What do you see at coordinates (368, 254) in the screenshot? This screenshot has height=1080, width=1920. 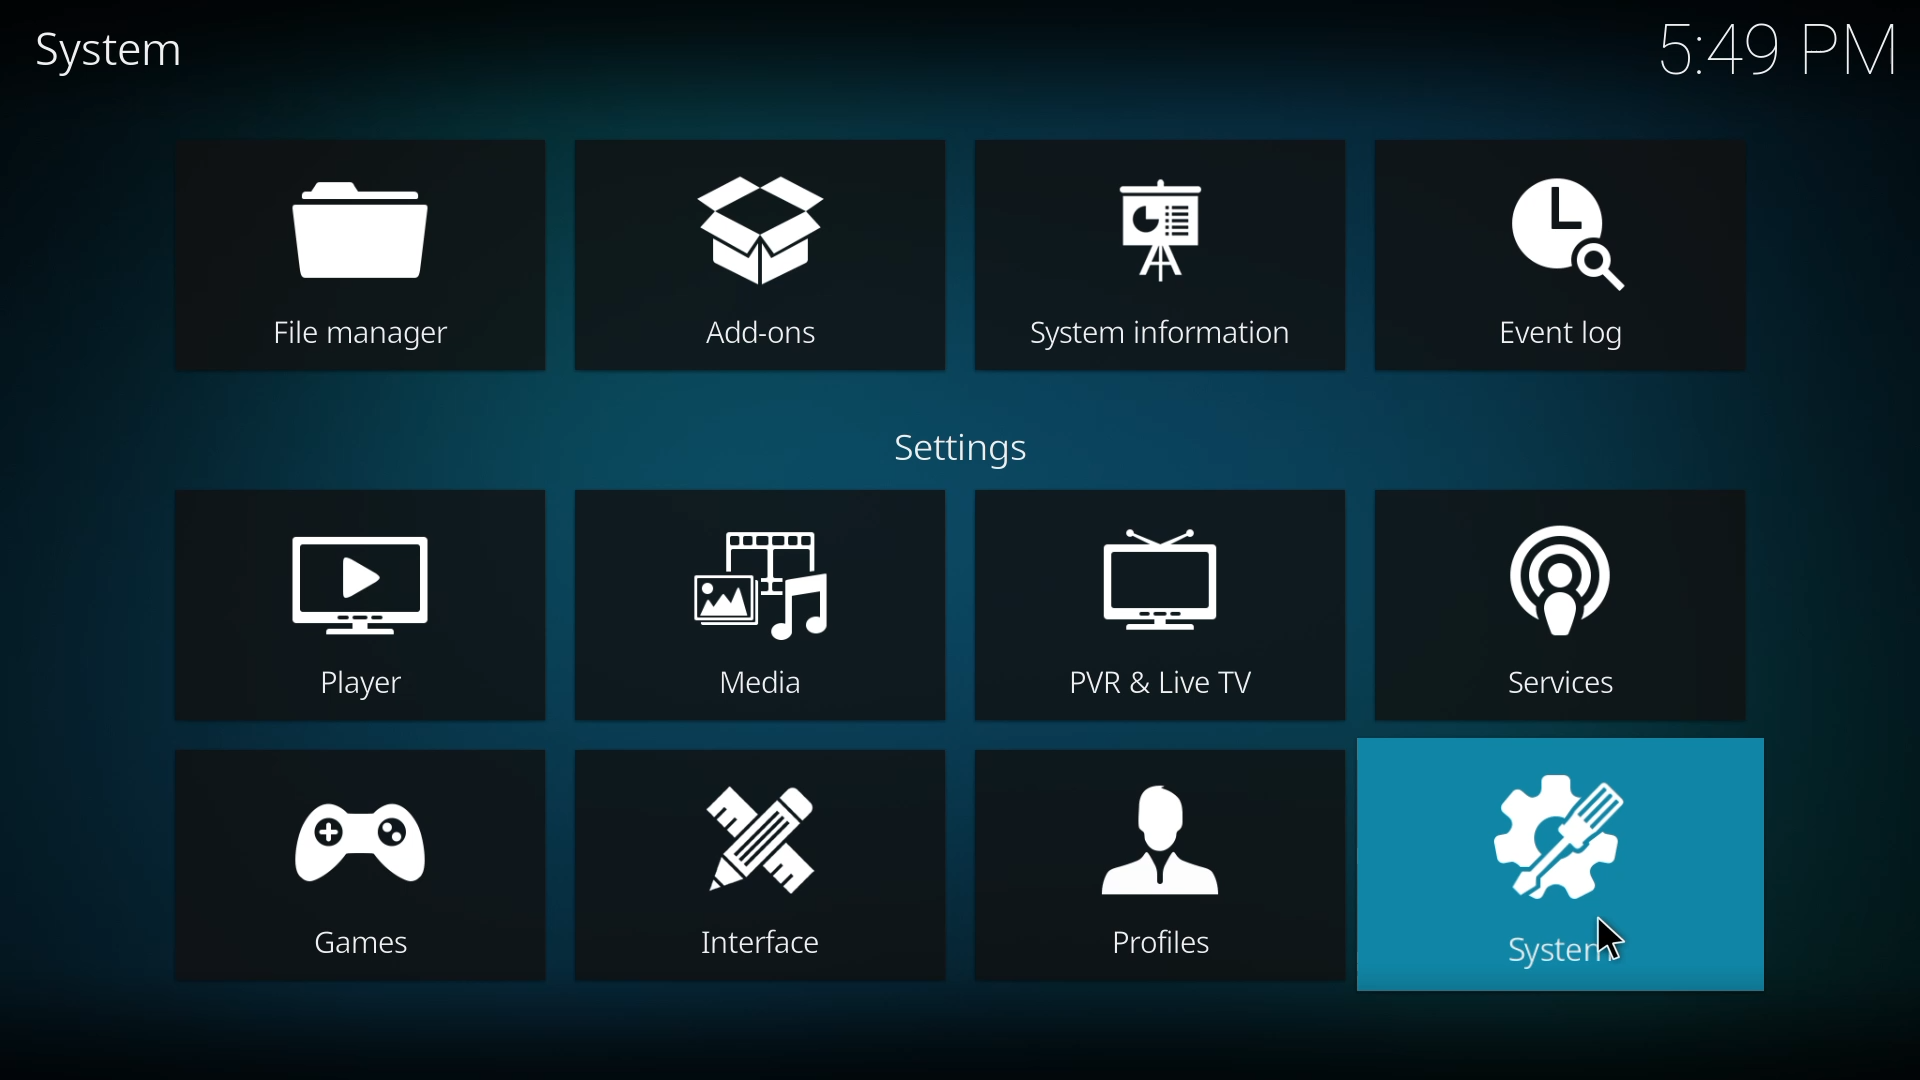 I see `file manager` at bounding box center [368, 254].